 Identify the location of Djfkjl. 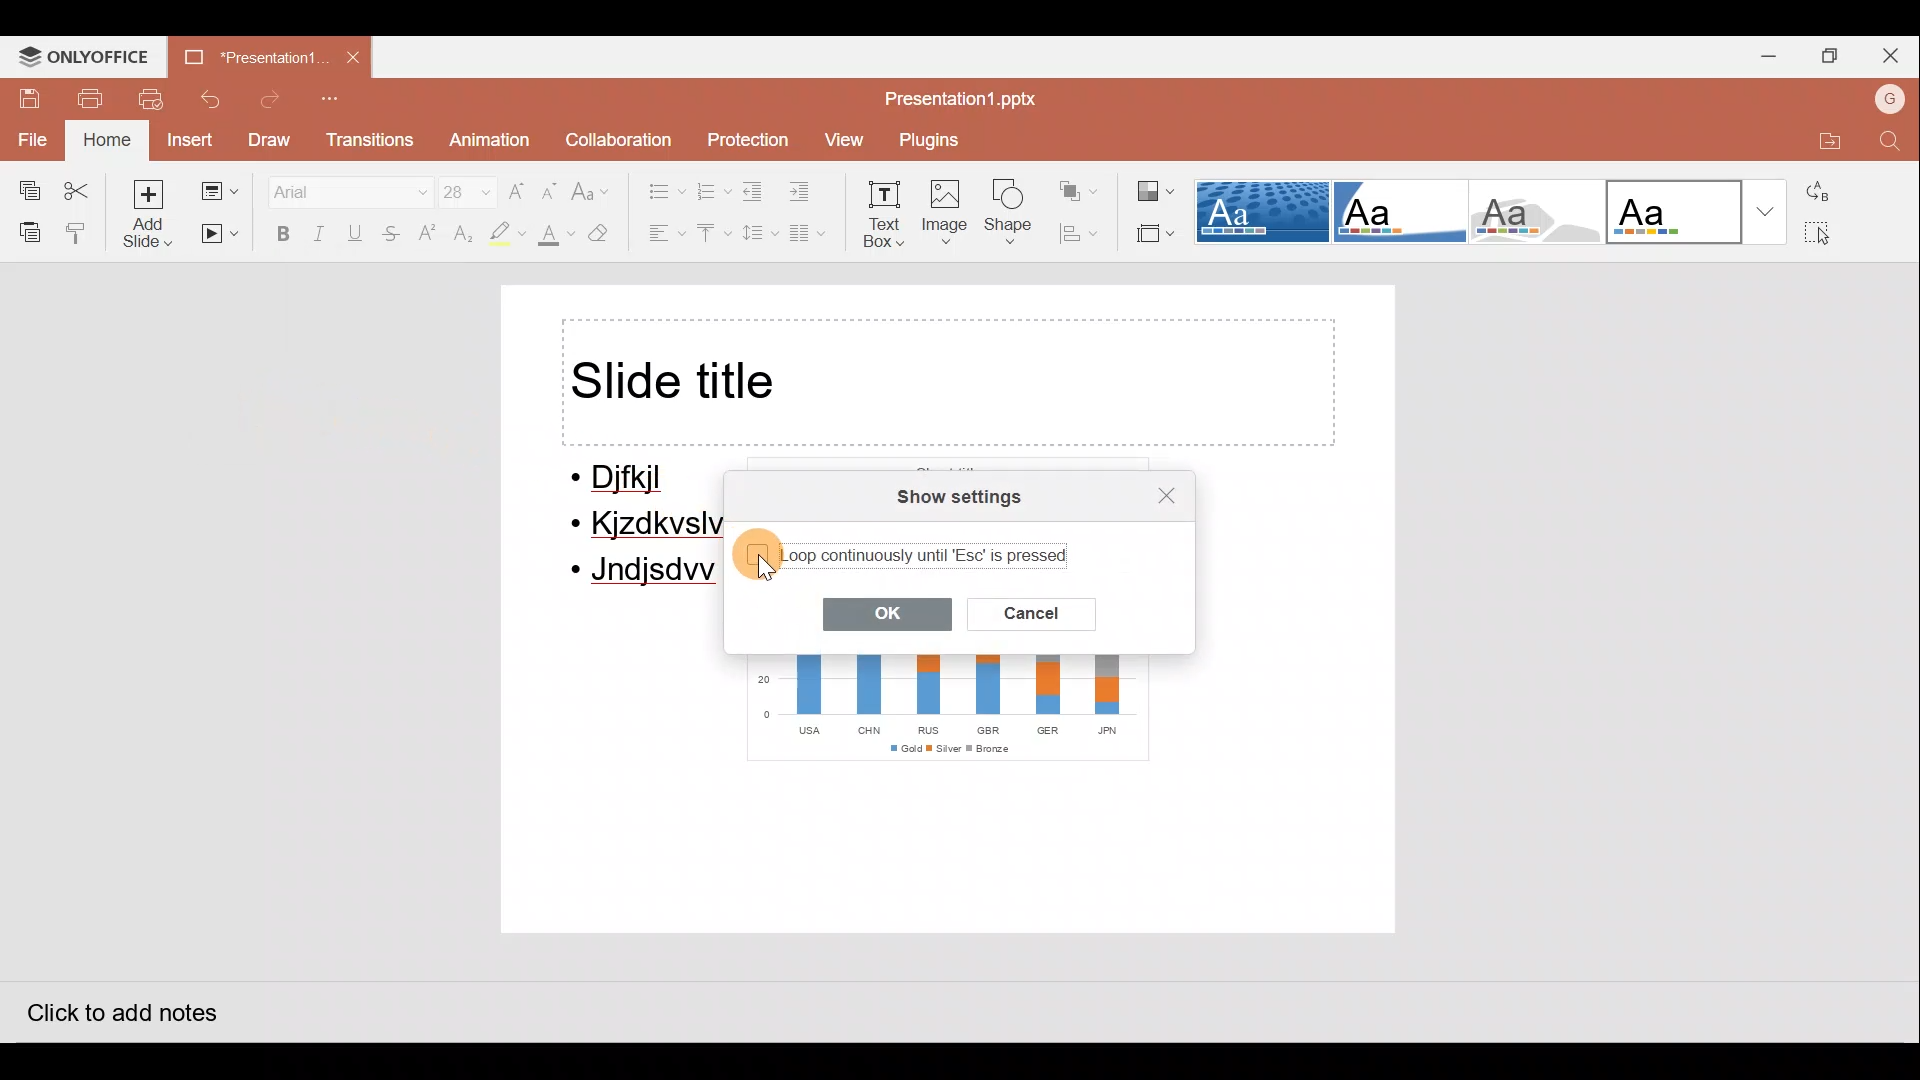
(630, 479).